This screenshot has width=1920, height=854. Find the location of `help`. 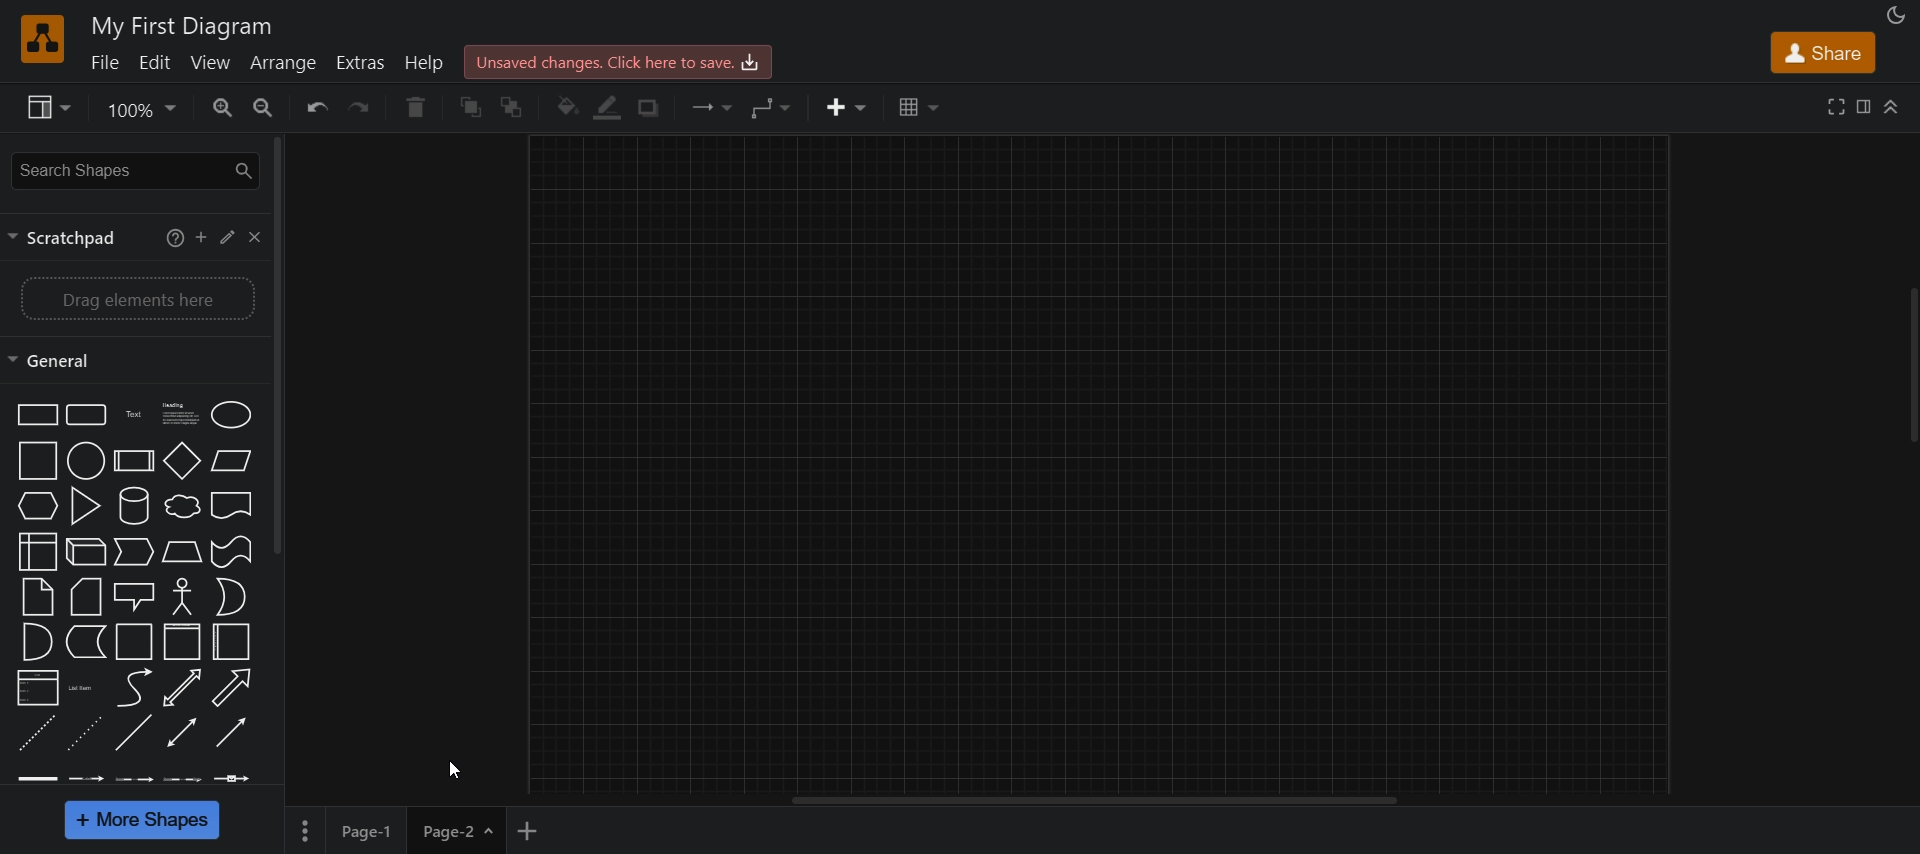

help is located at coordinates (431, 65).